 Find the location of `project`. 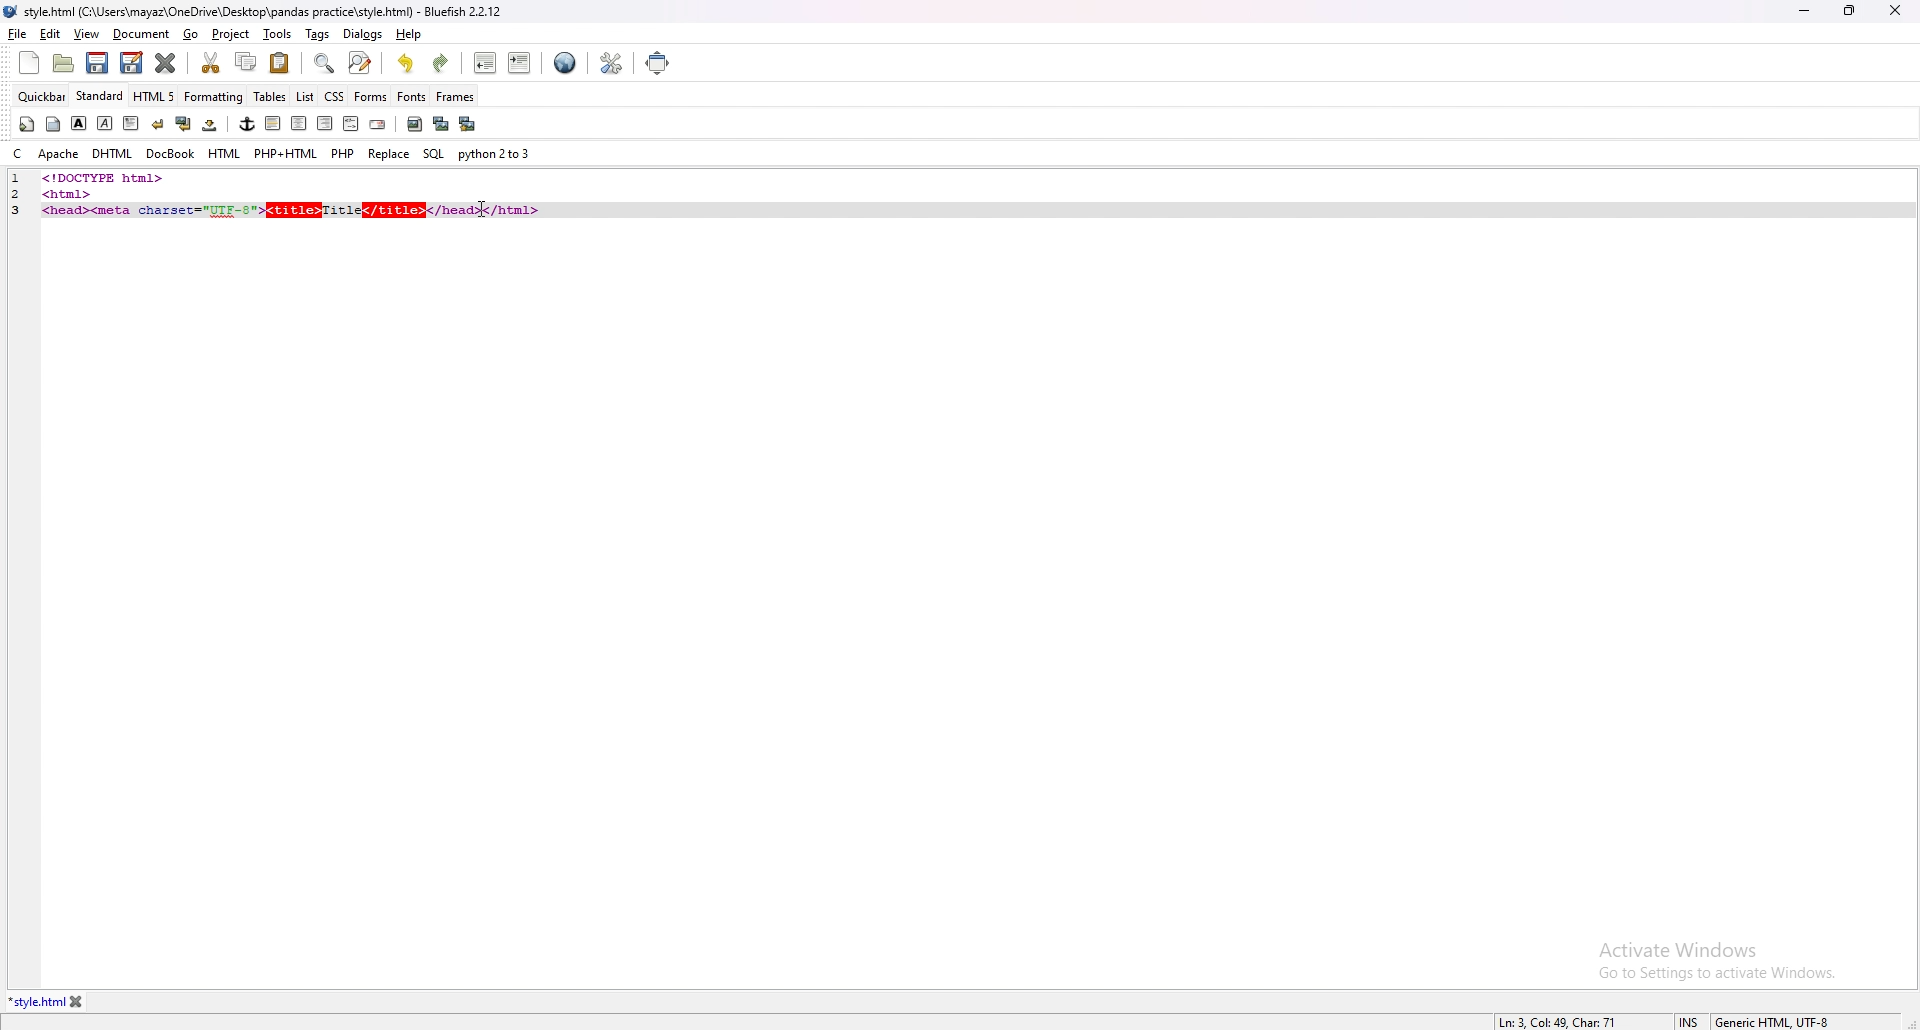

project is located at coordinates (232, 34).